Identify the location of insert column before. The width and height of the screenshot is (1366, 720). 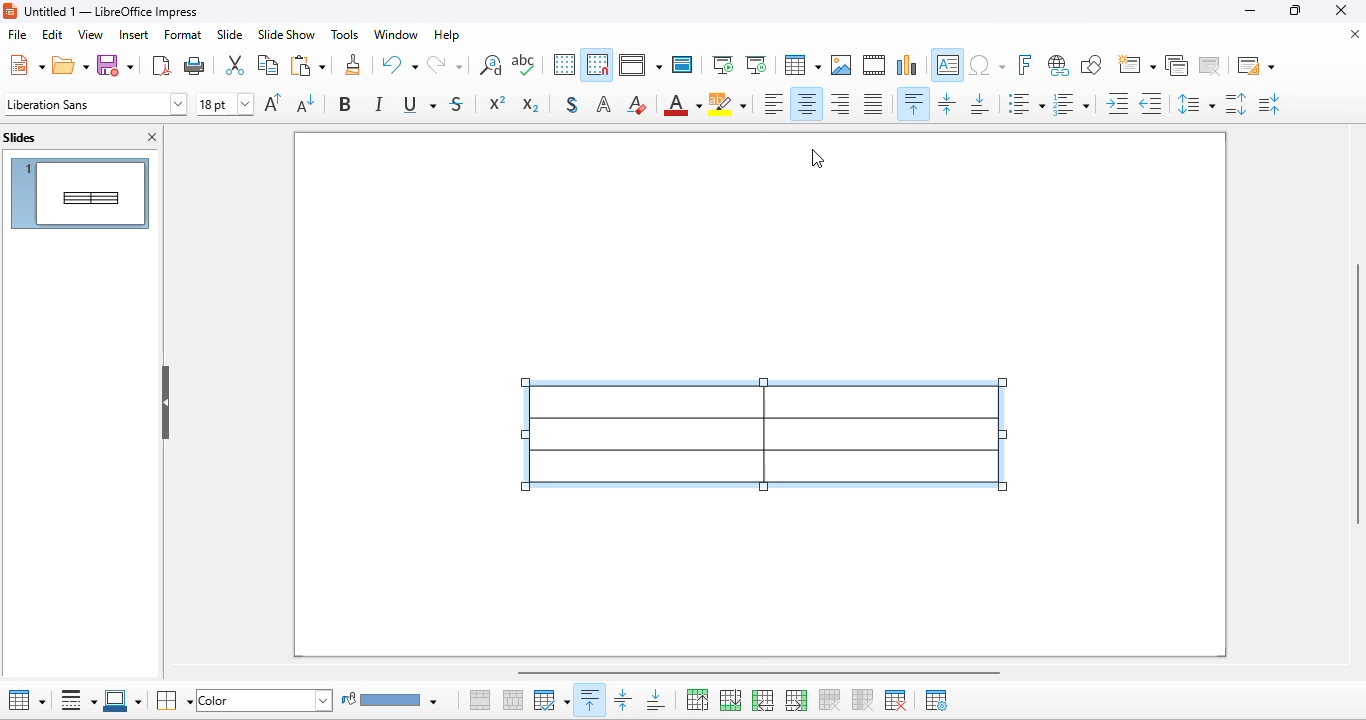
(762, 701).